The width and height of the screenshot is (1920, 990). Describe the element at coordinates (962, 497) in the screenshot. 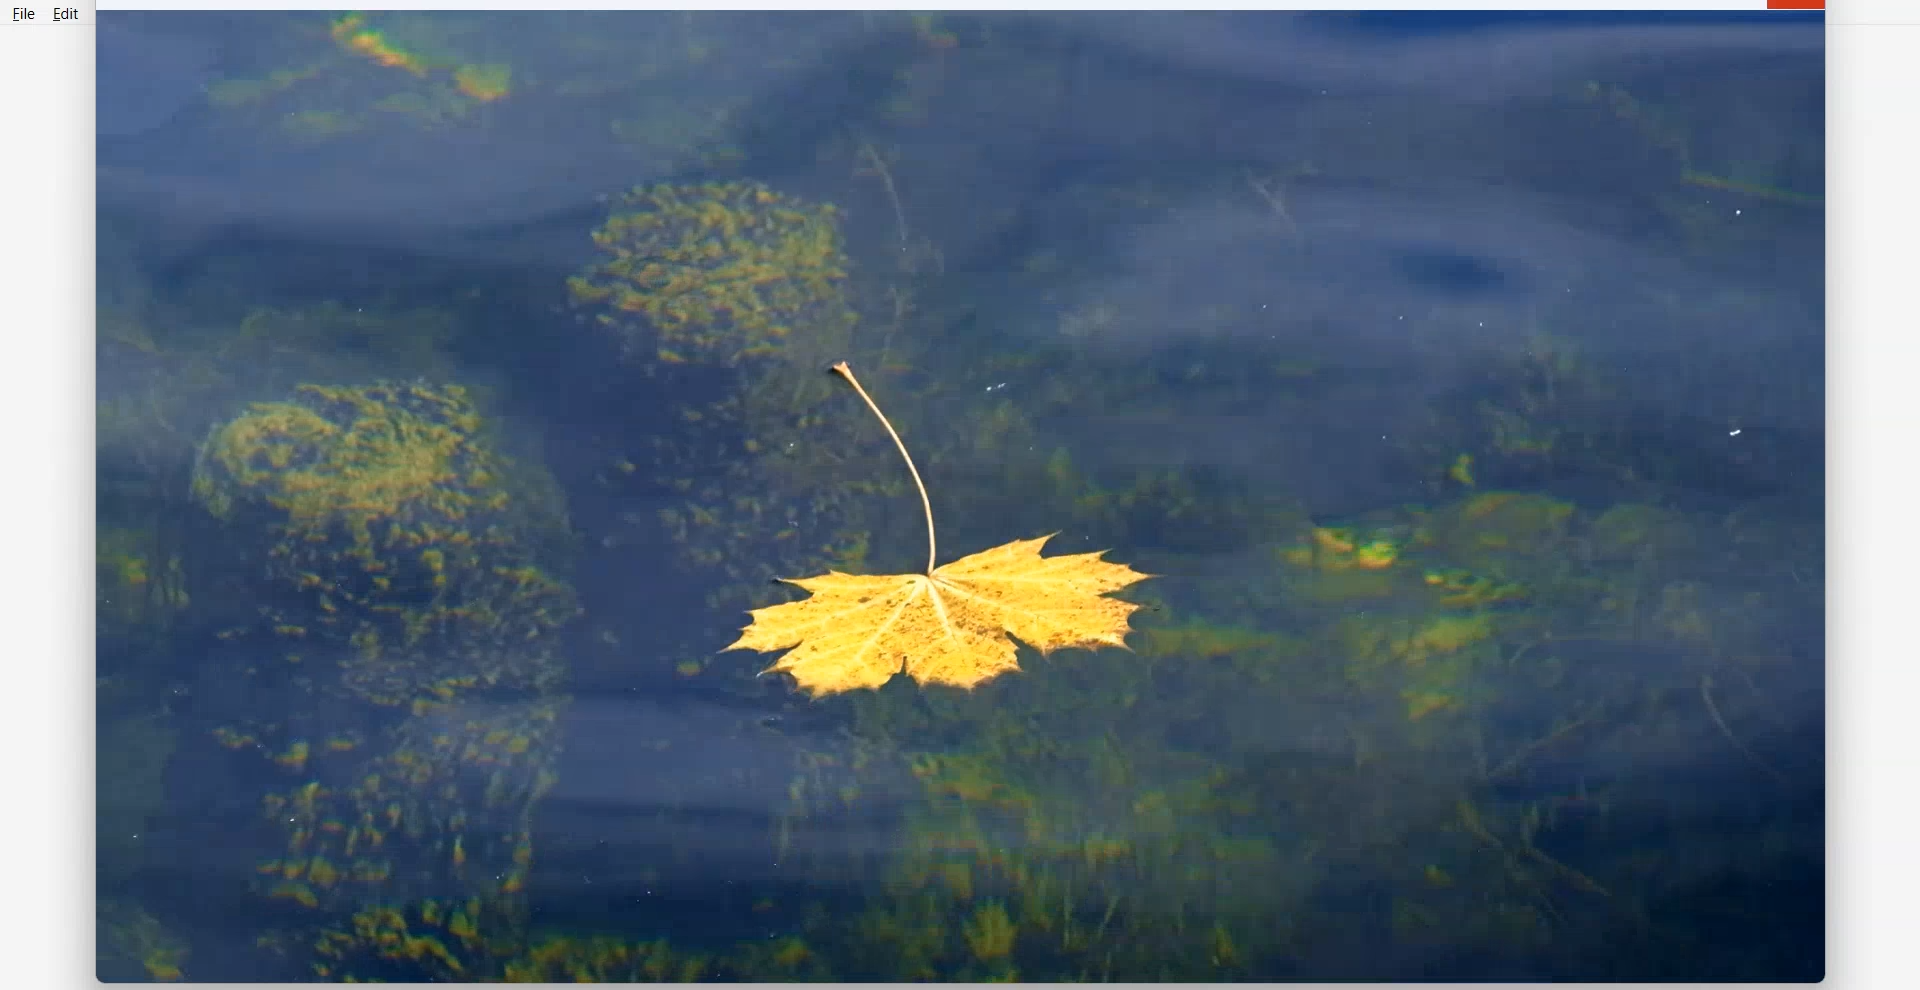

I see `Video file` at that location.